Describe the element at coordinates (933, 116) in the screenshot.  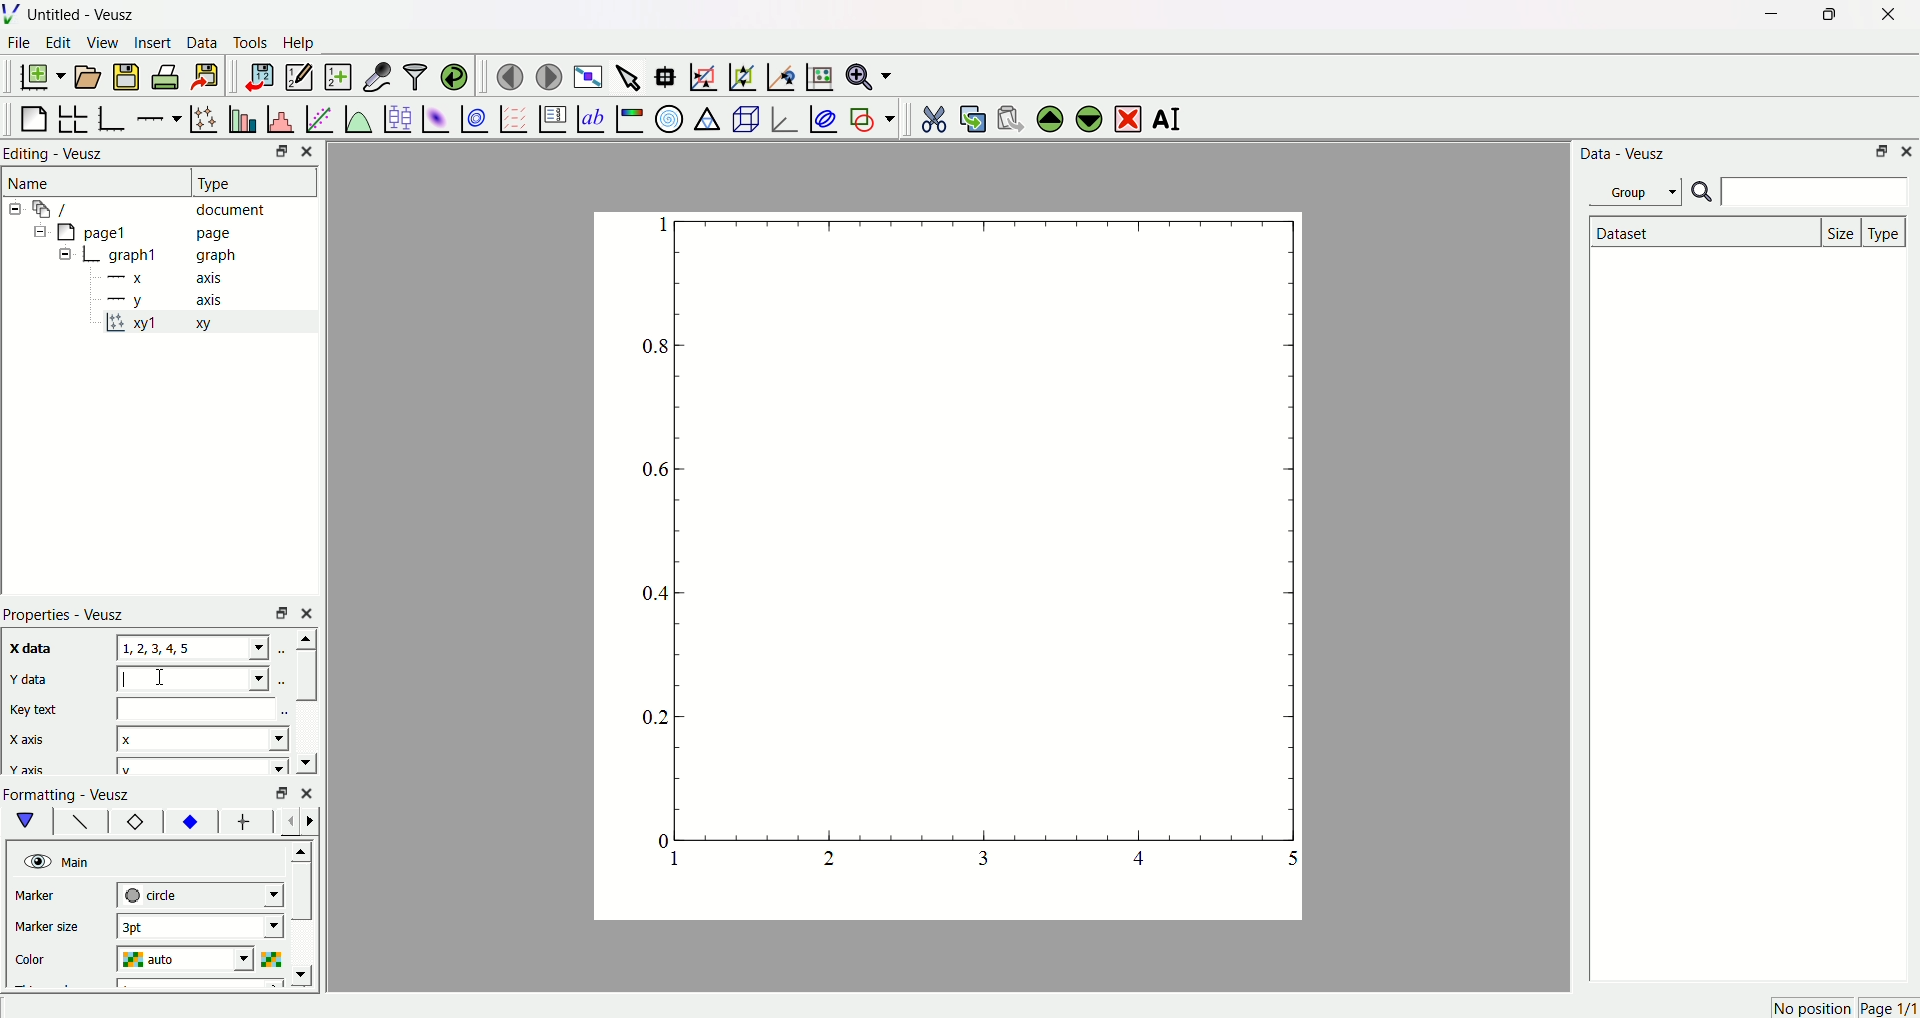
I see `cut the widgets` at that location.